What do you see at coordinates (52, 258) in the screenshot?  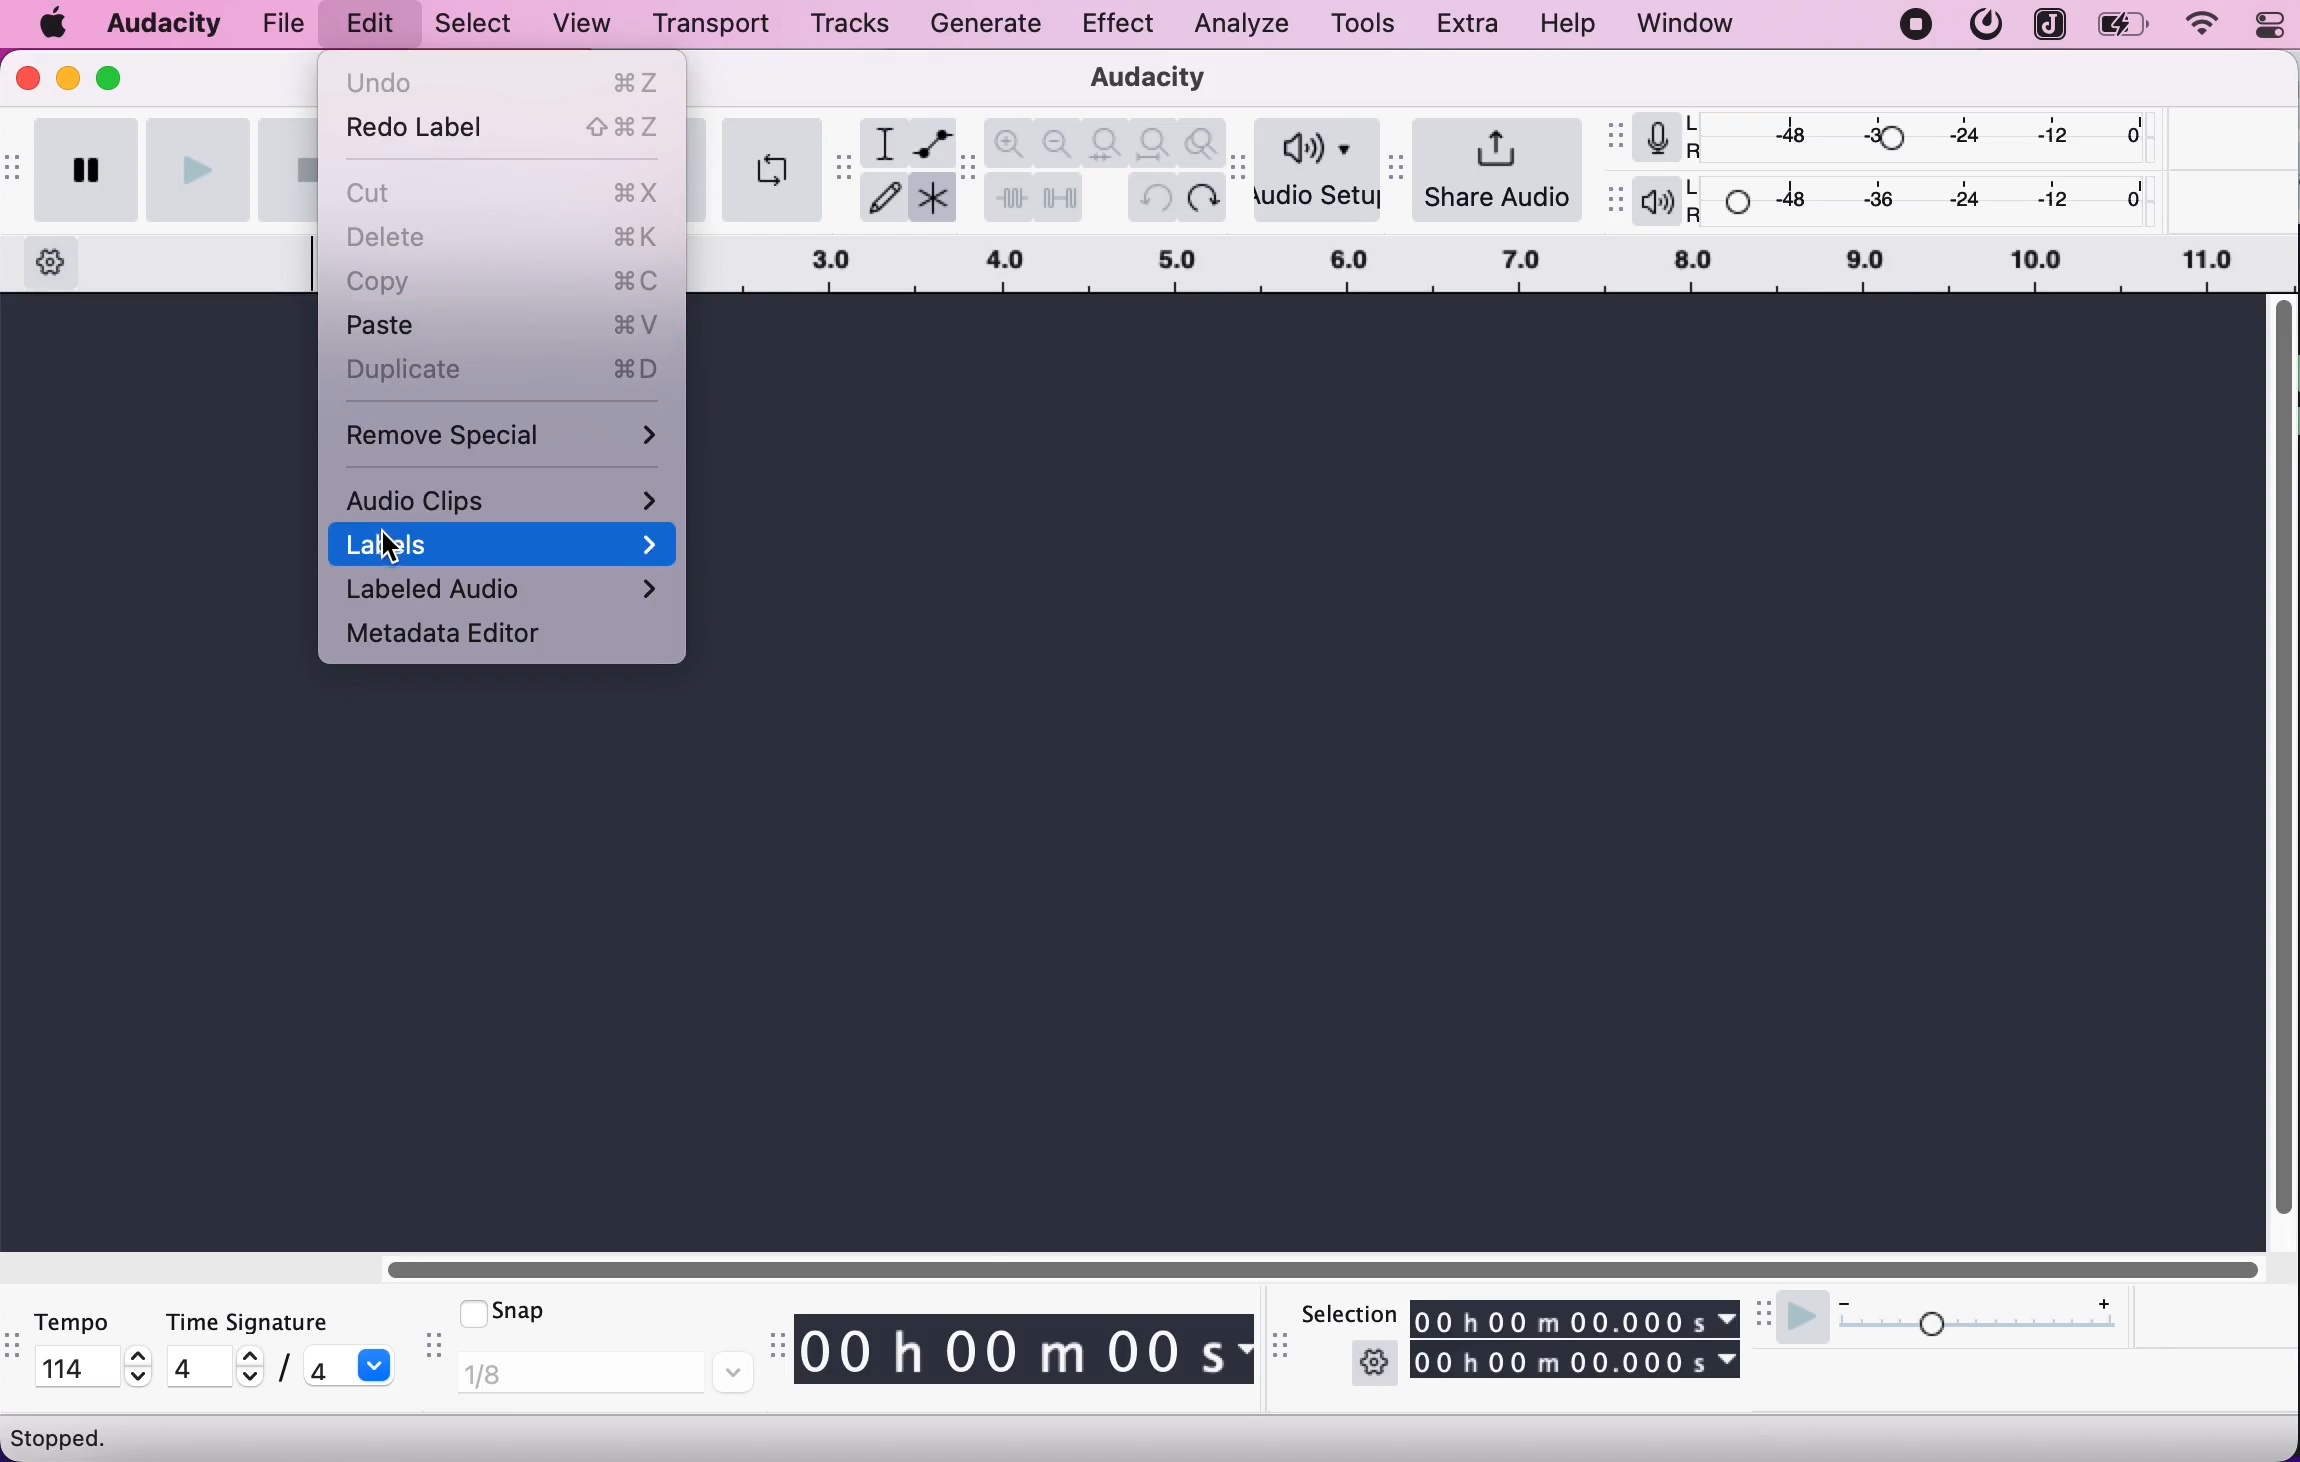 I see `timeline options` at bounding box center [52, 258].